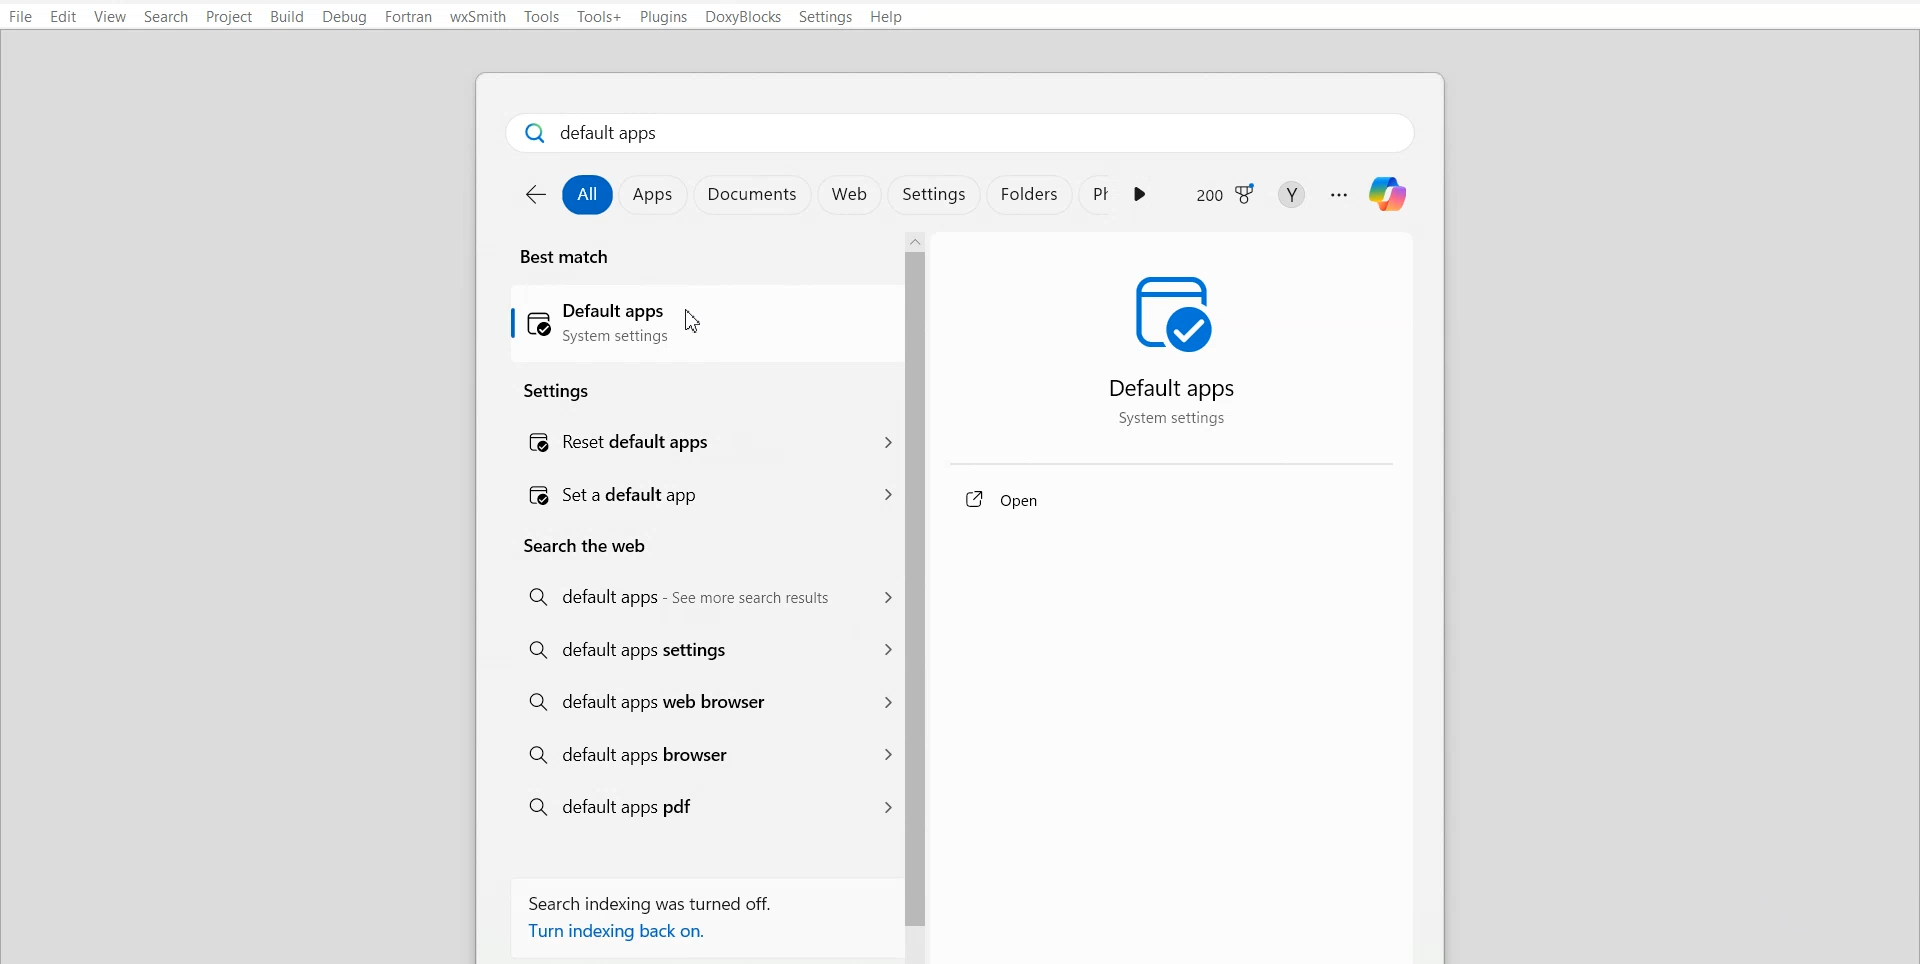 The width and height of the screenshot is (1920, 964). I want to click on Tool+, so click(602, 17).